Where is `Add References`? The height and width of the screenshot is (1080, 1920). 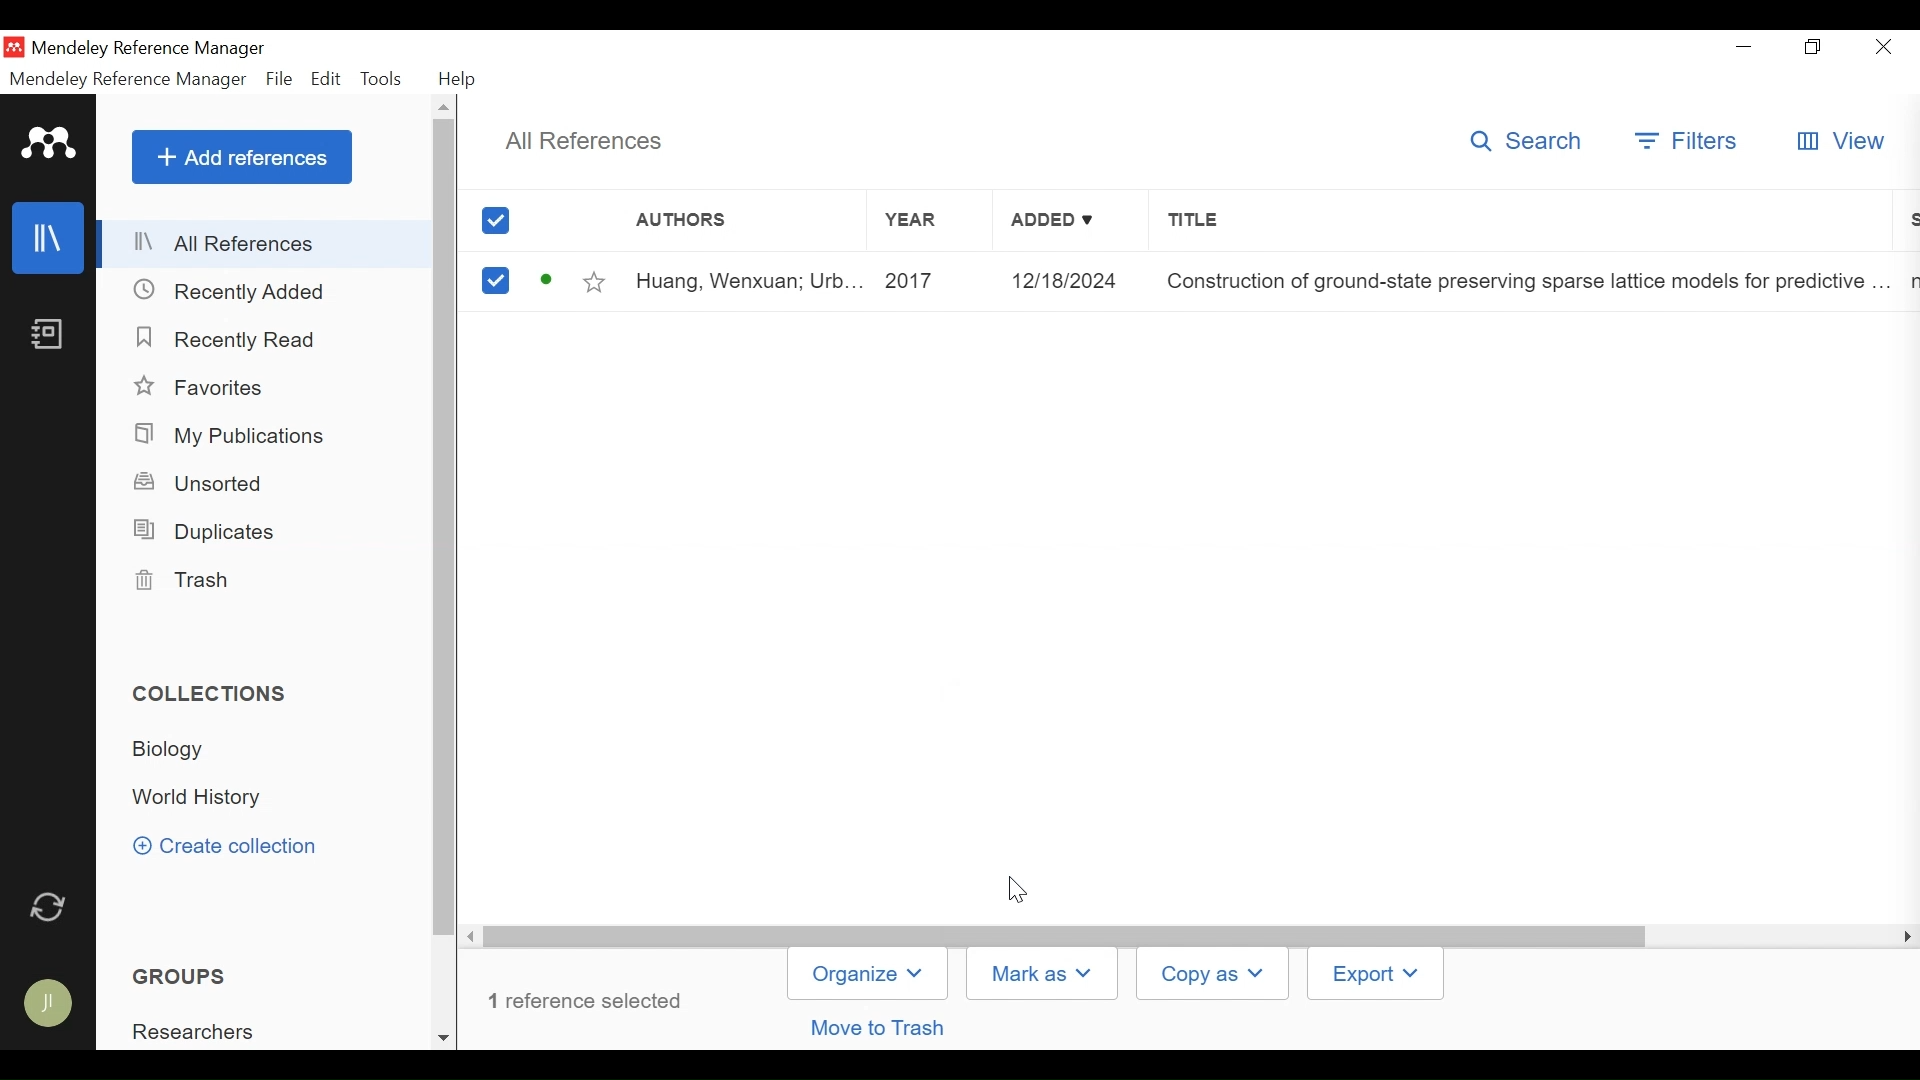 Add References is located at coordinates (243, 157).